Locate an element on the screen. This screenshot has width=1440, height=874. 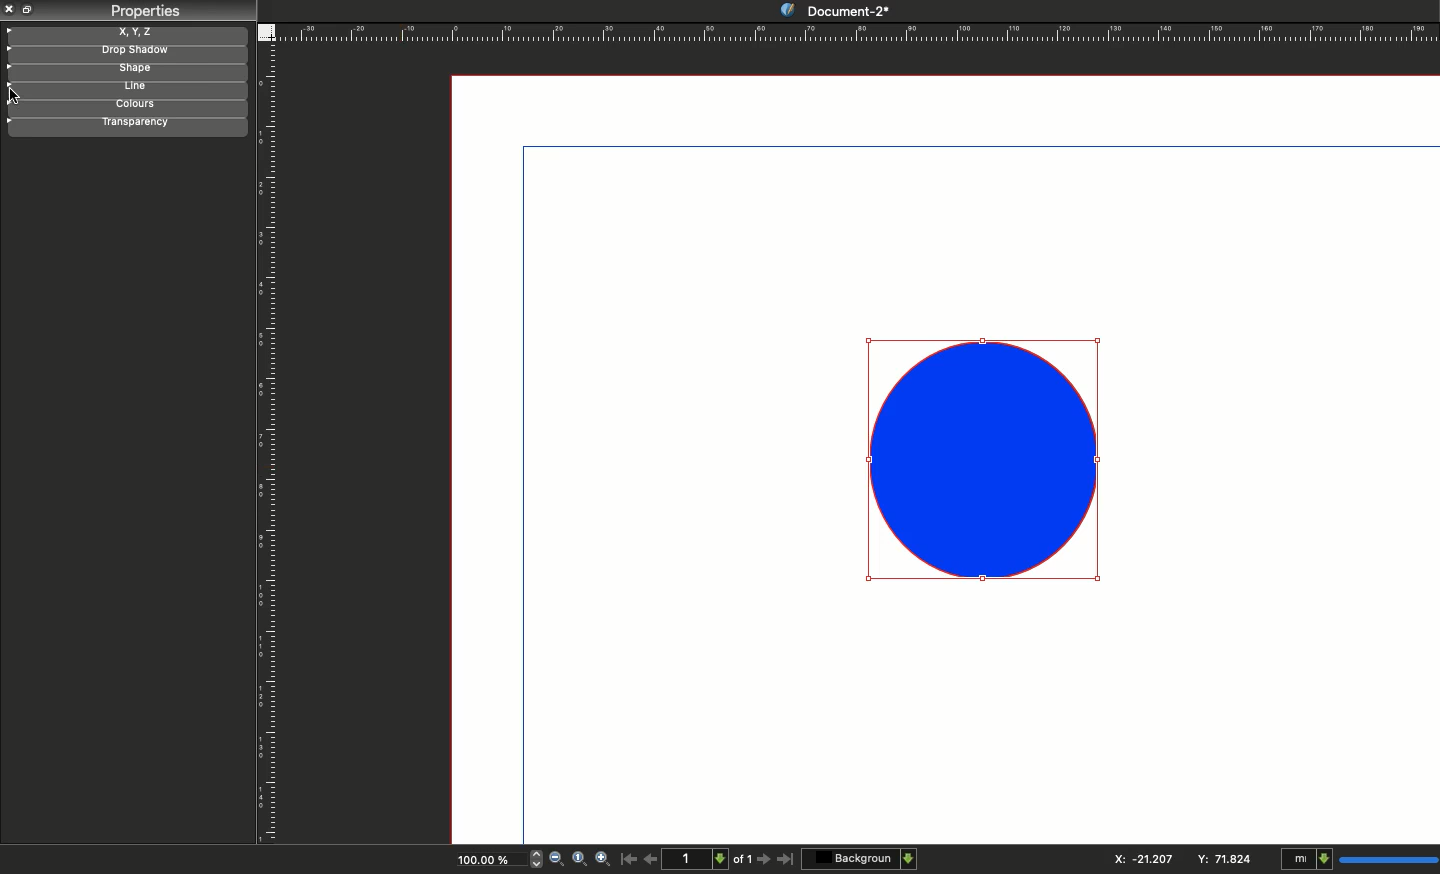
Ruler is located at coordinates (857, 32).